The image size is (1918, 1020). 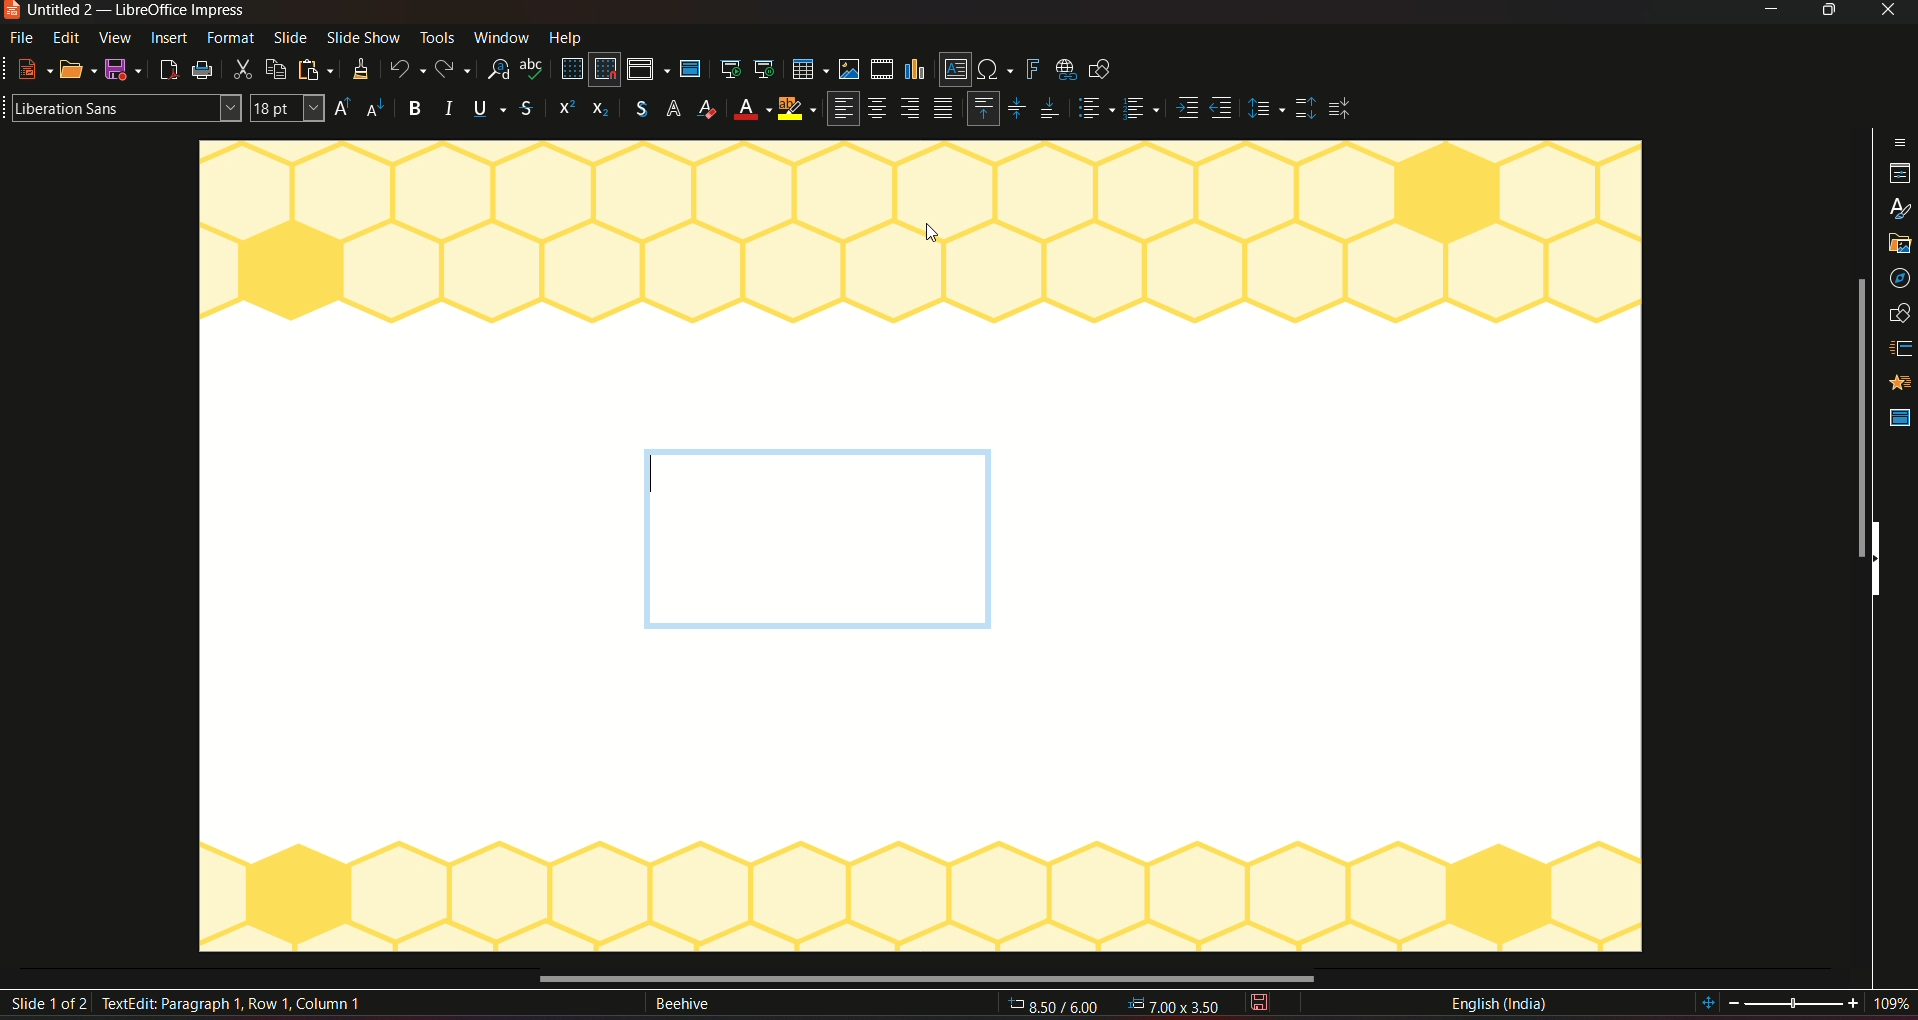 I want to click on display grid, so click(x=571, y=69).